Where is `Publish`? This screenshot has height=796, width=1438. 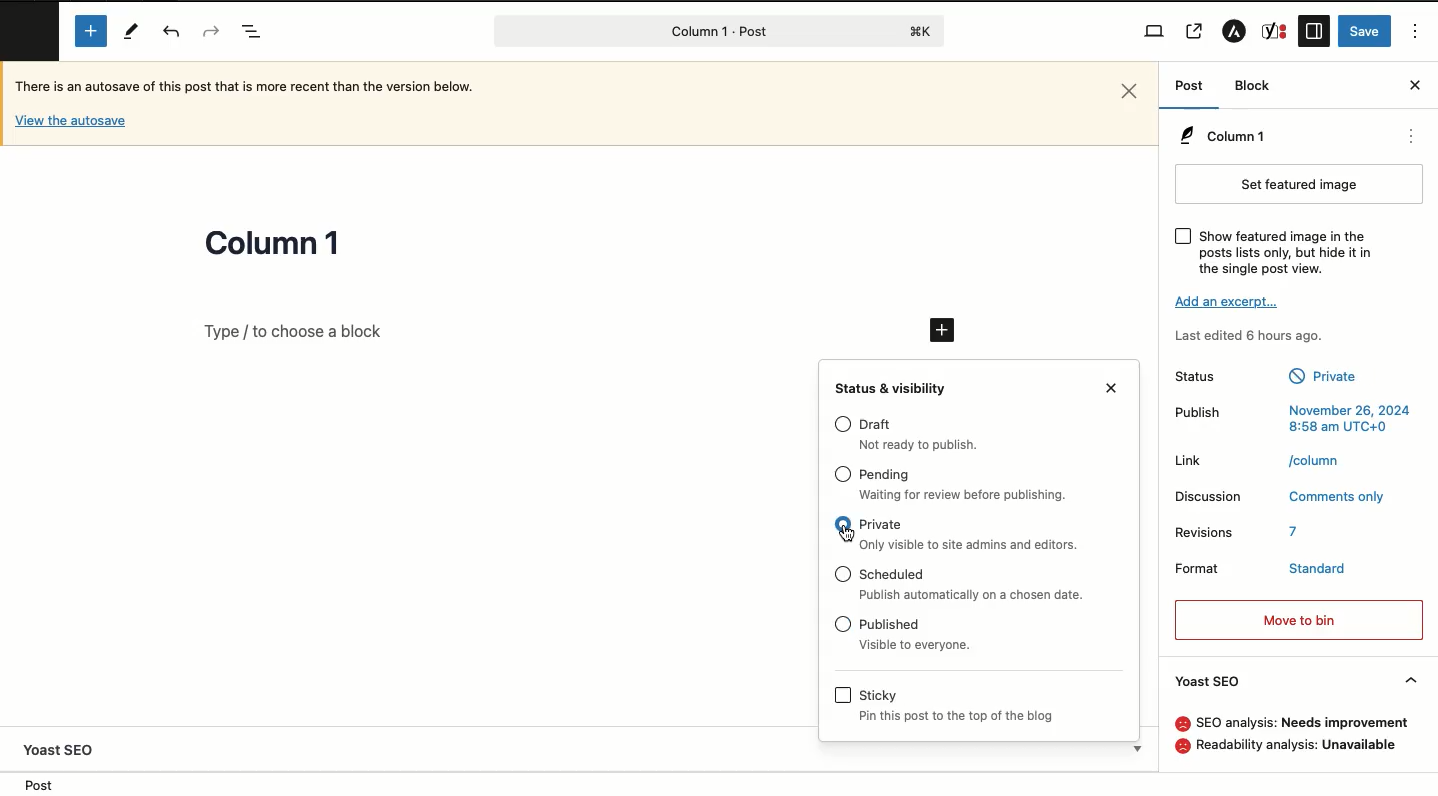
Publish is located at coordinates (1203, 411).